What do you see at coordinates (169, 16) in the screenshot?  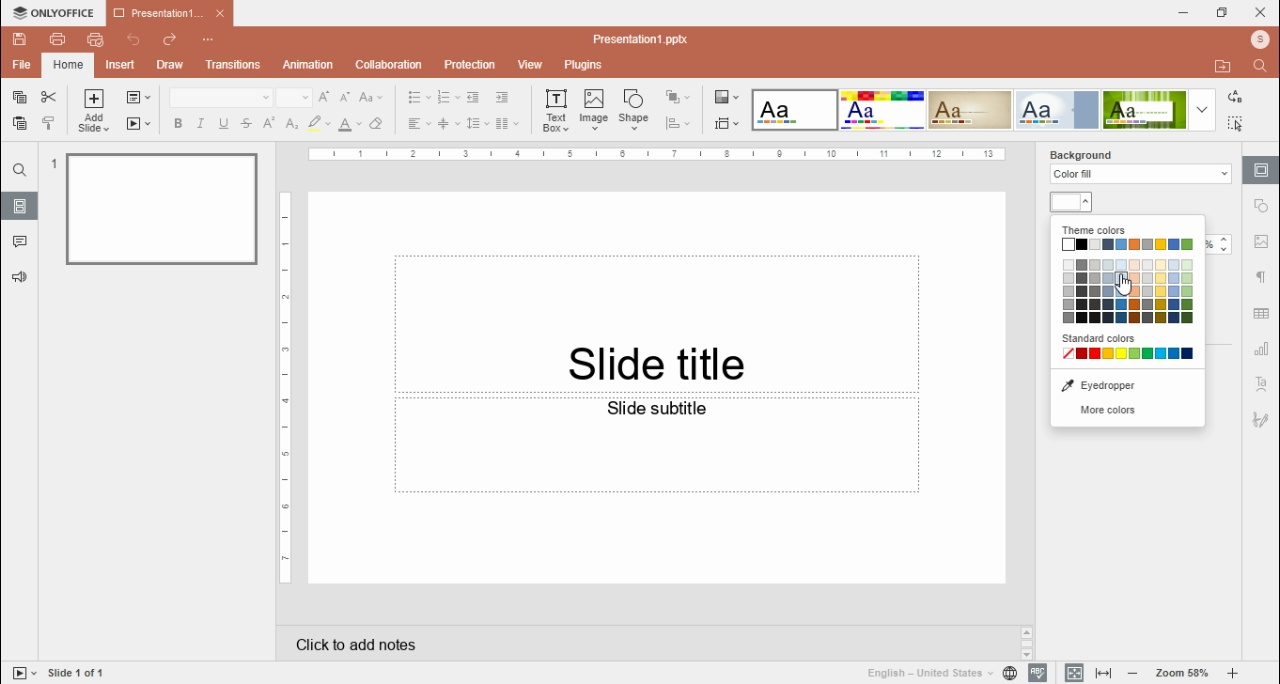 I see `presentation 1` at bounding box center [169, 16].